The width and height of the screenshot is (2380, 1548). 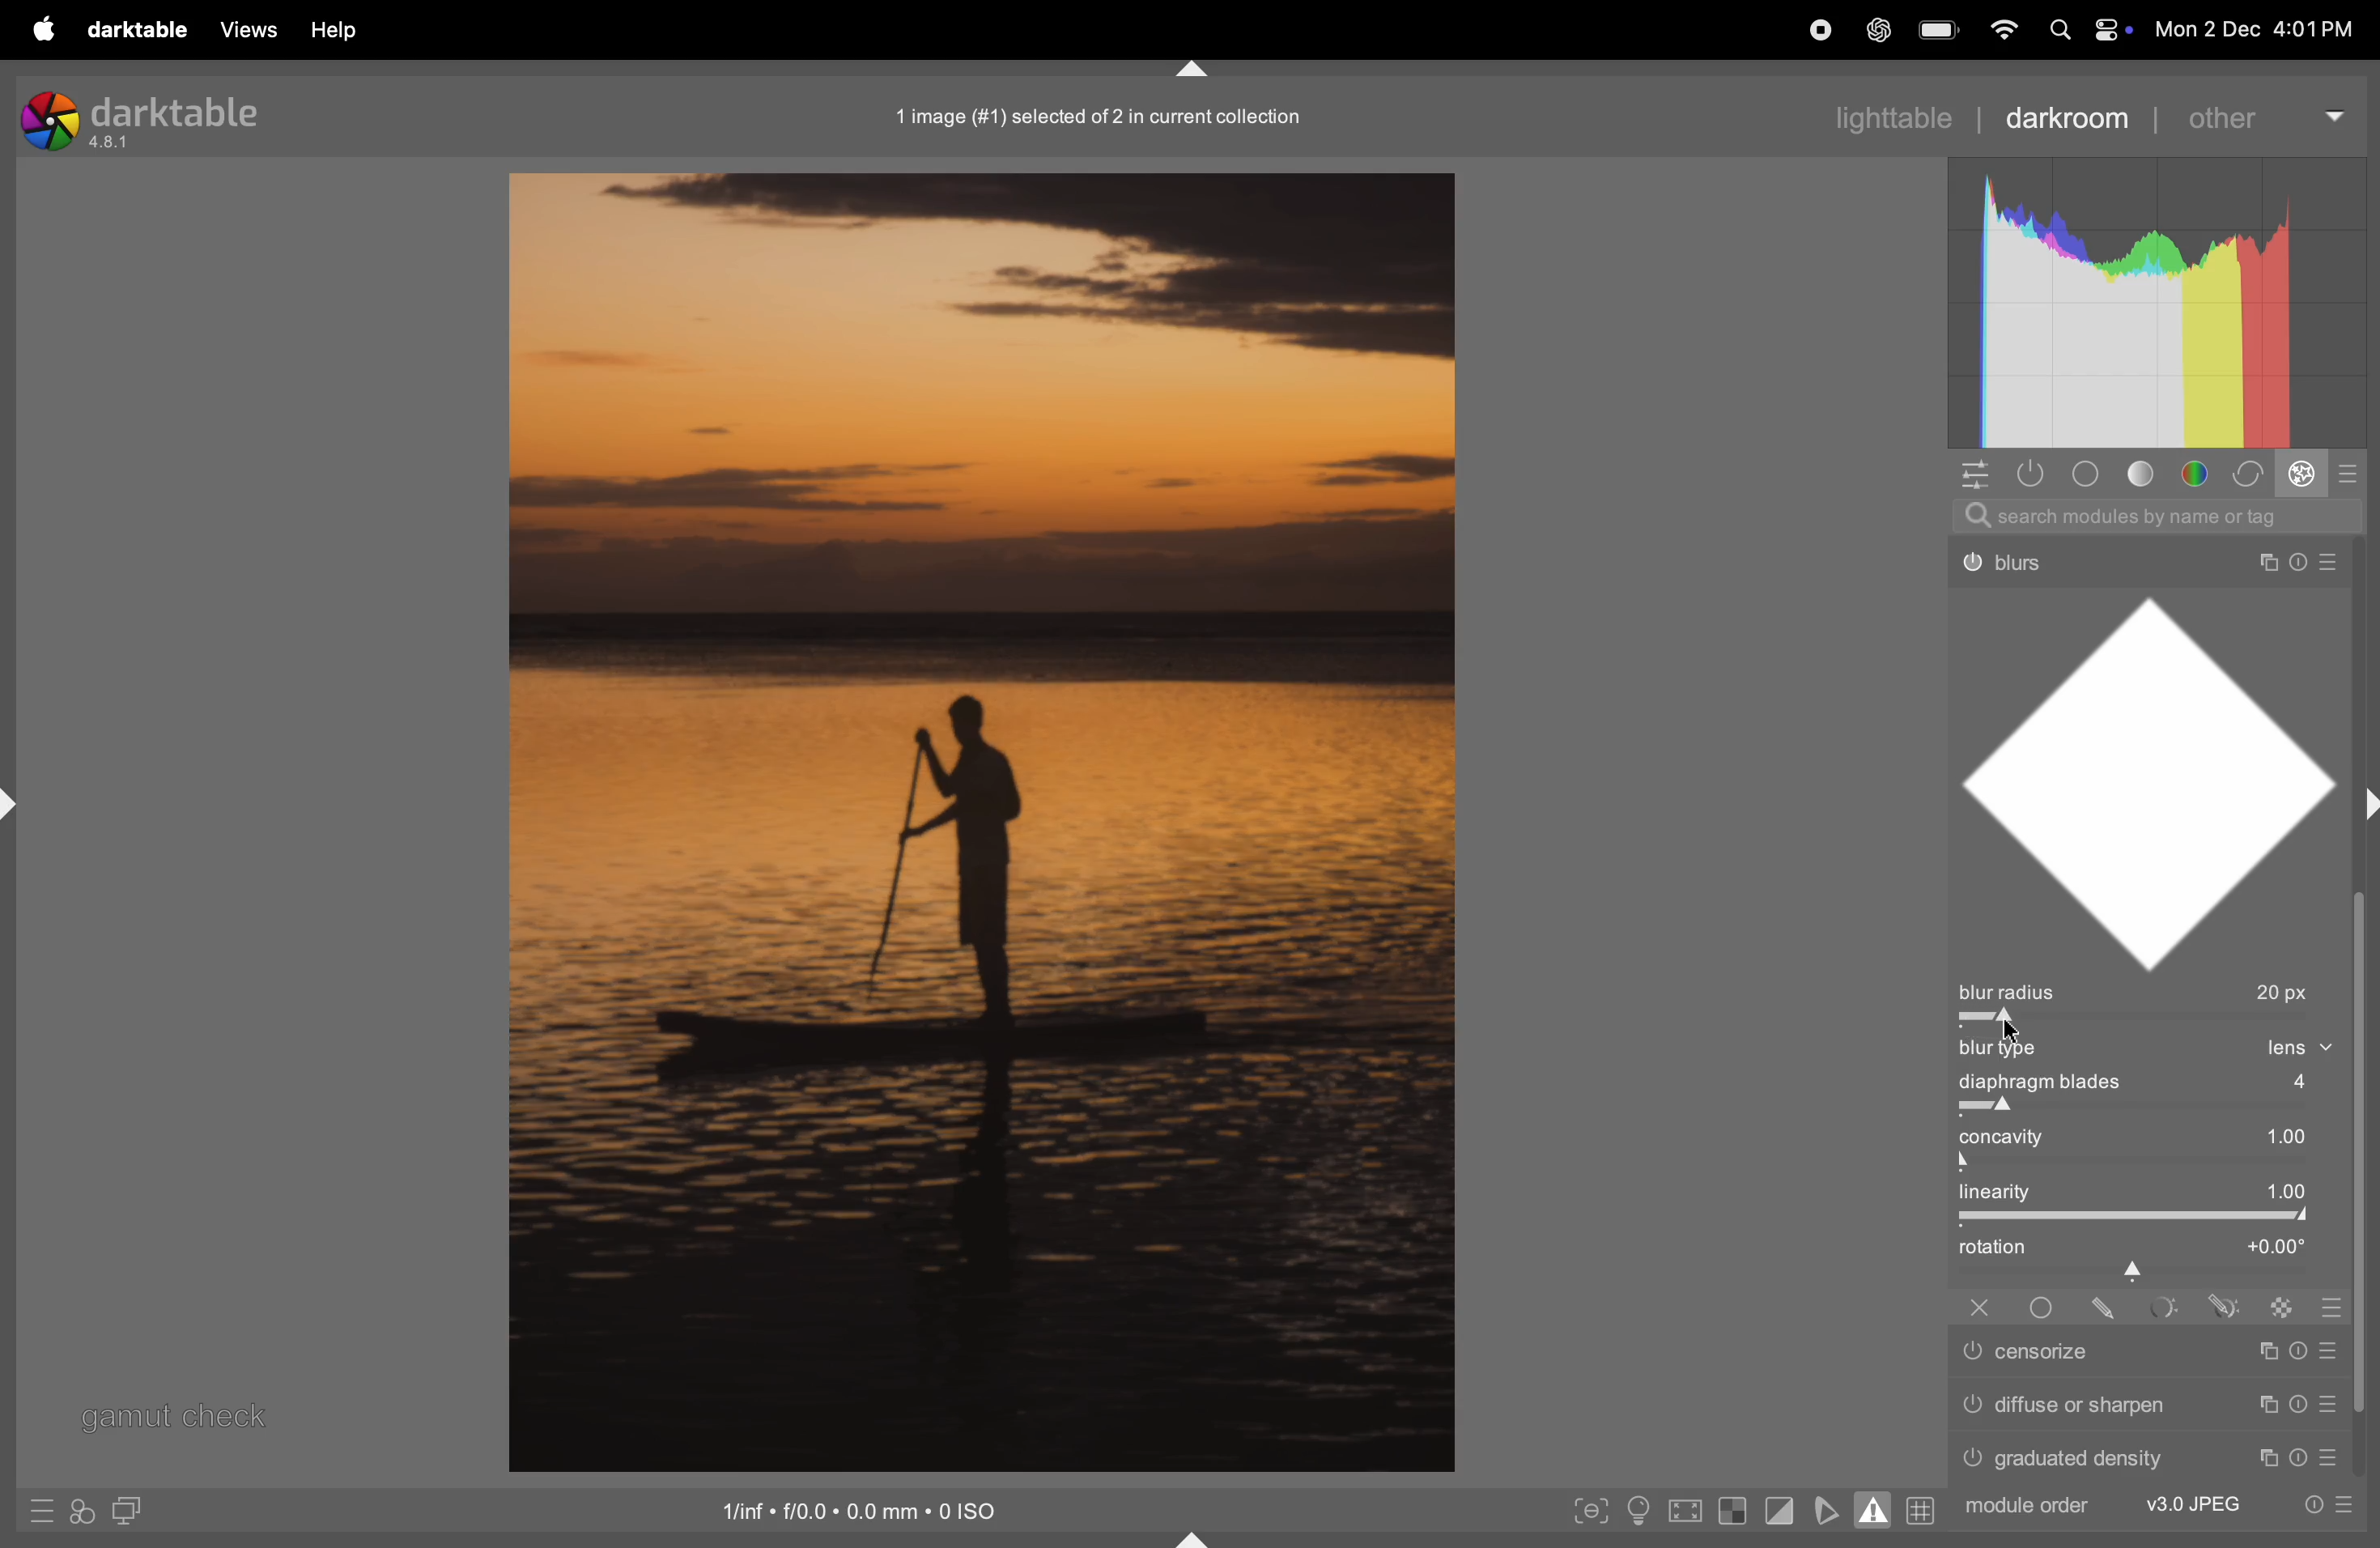 What do you see at coordinates (2015, 1025) in the screenshot?
I see `cursor` at bounding box center [2015, 1025].